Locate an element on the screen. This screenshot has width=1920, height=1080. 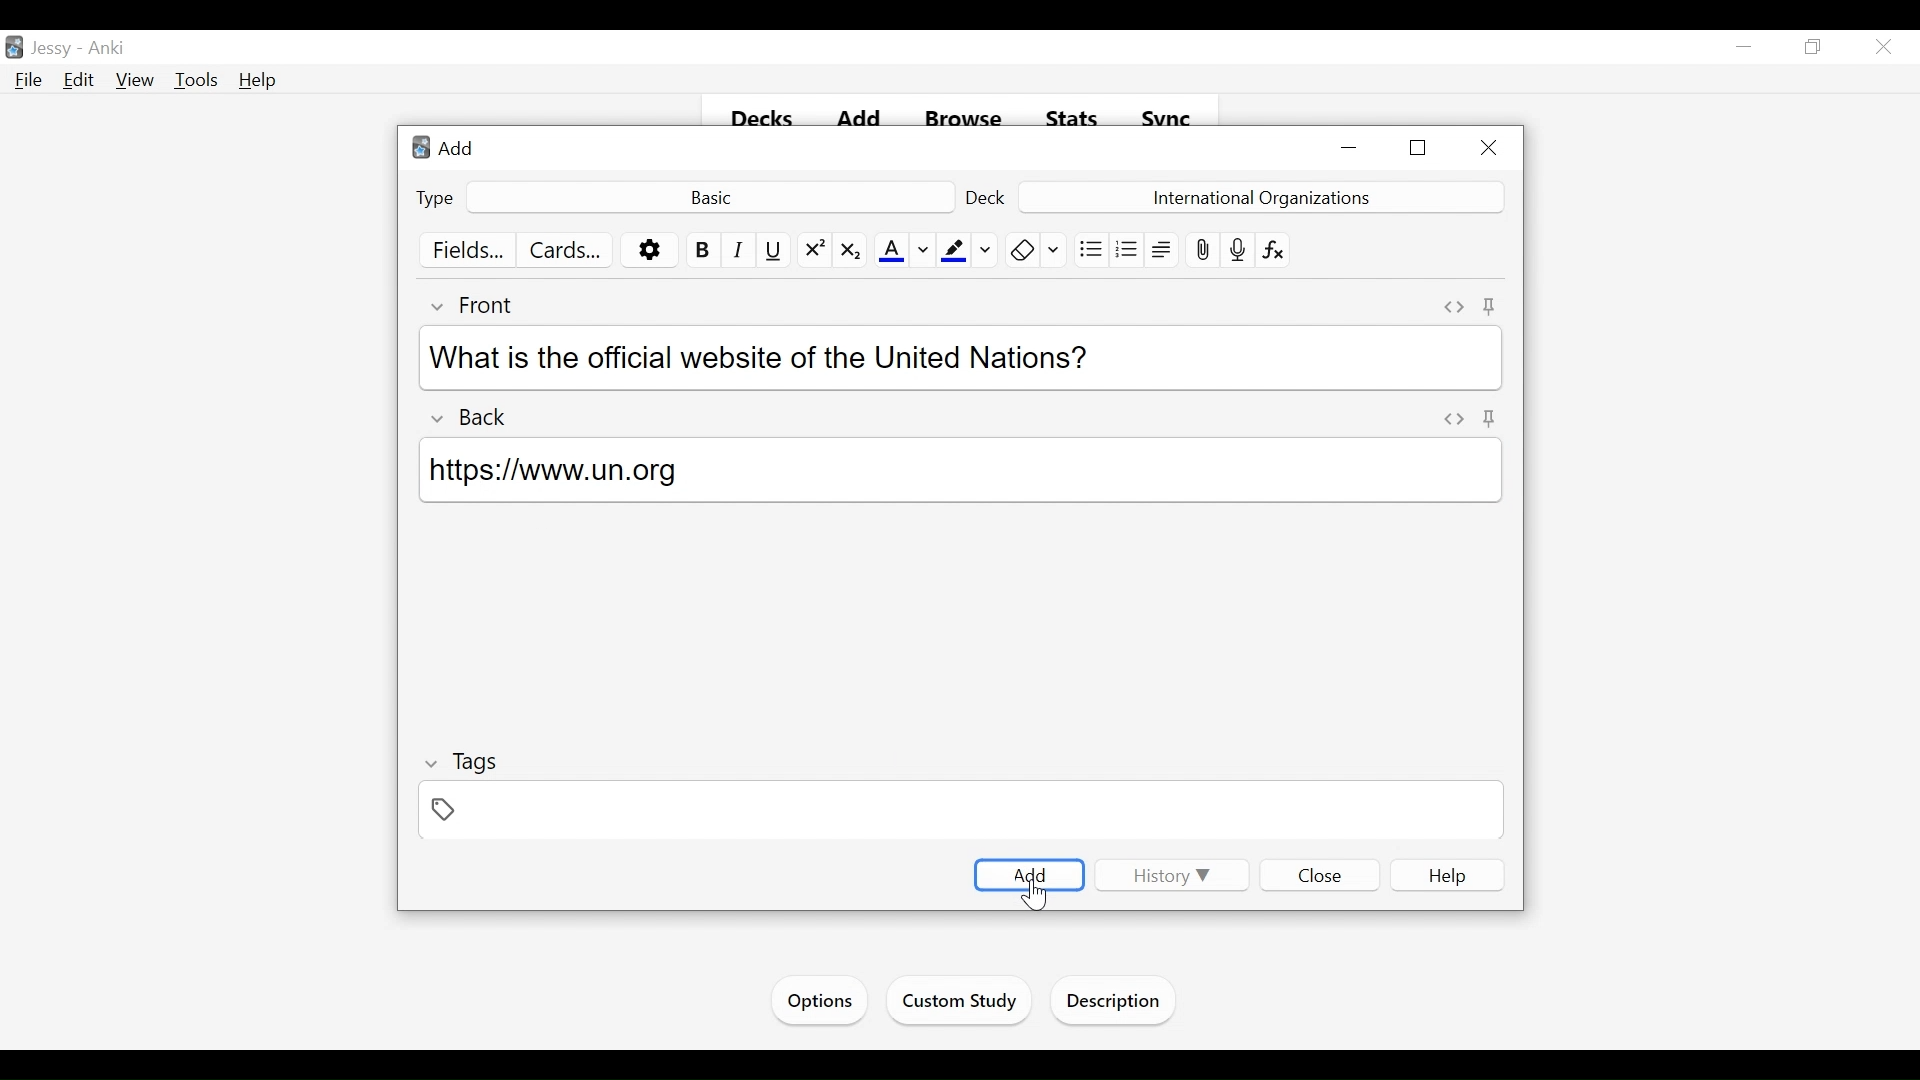
Add is located at coordinates (1029, 872).